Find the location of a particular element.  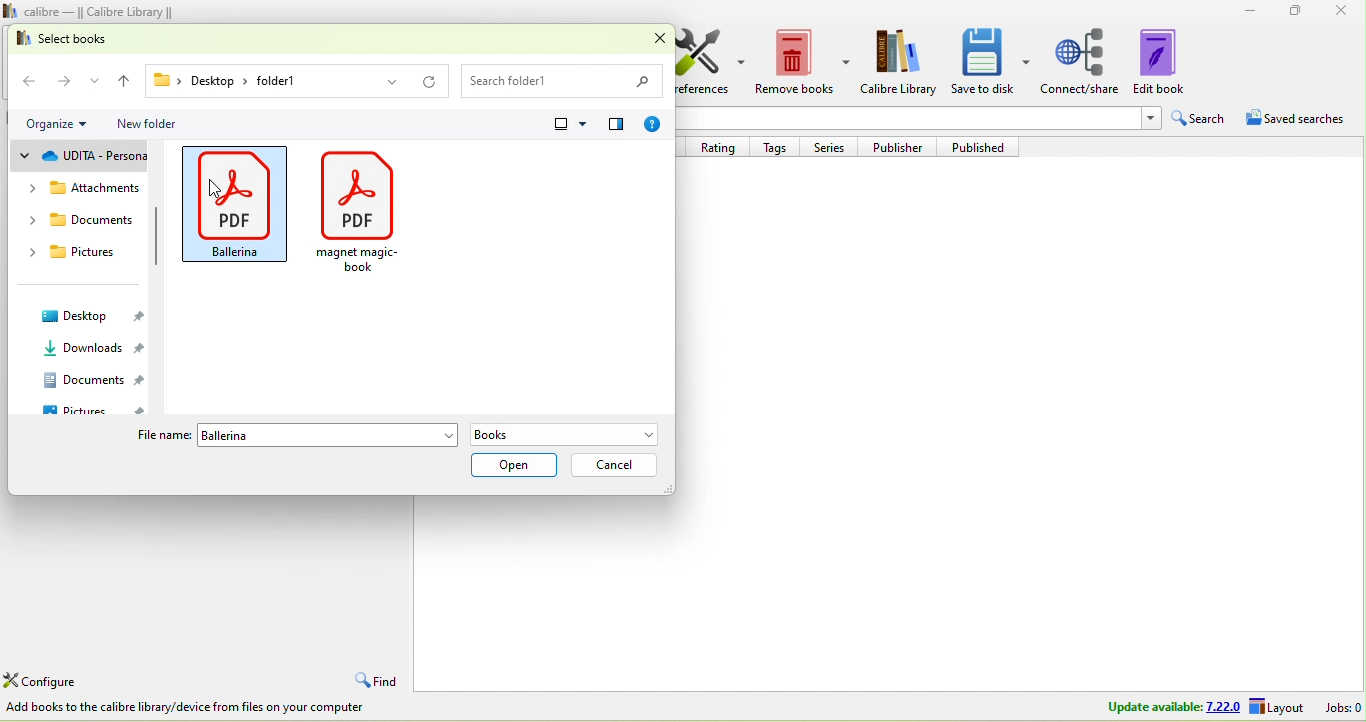

select books is located at coordinates (87, 39).